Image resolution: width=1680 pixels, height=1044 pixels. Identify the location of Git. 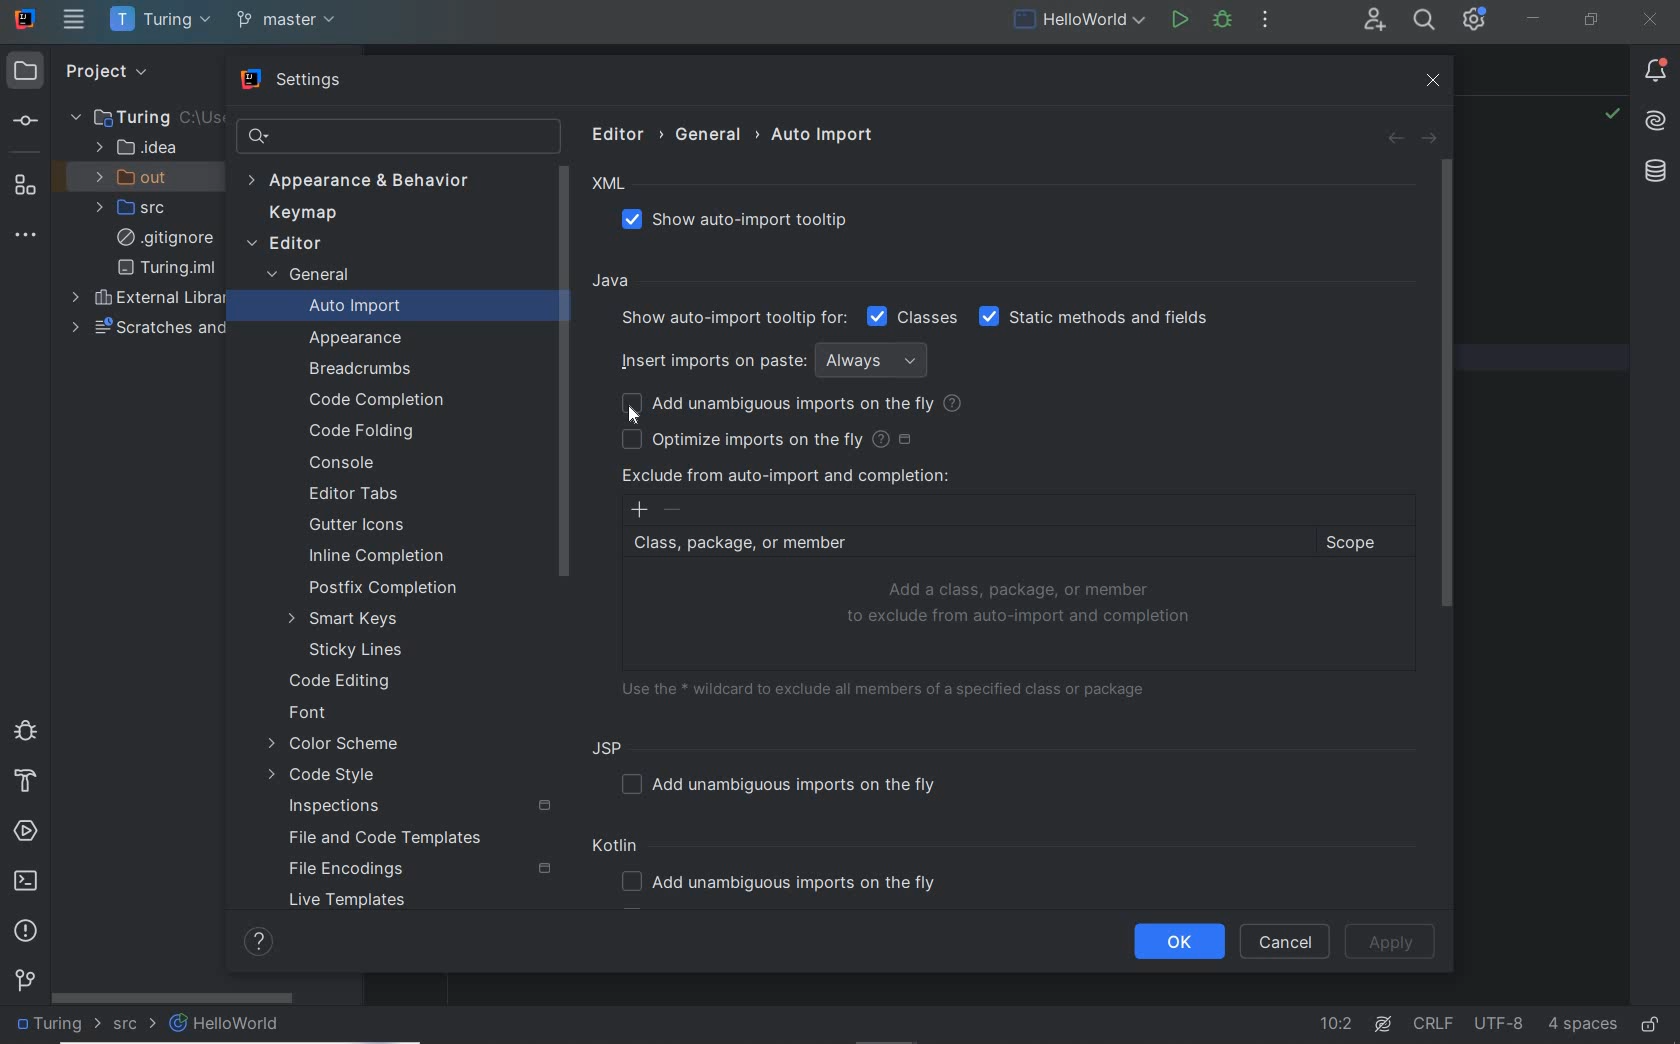
(26, 984).